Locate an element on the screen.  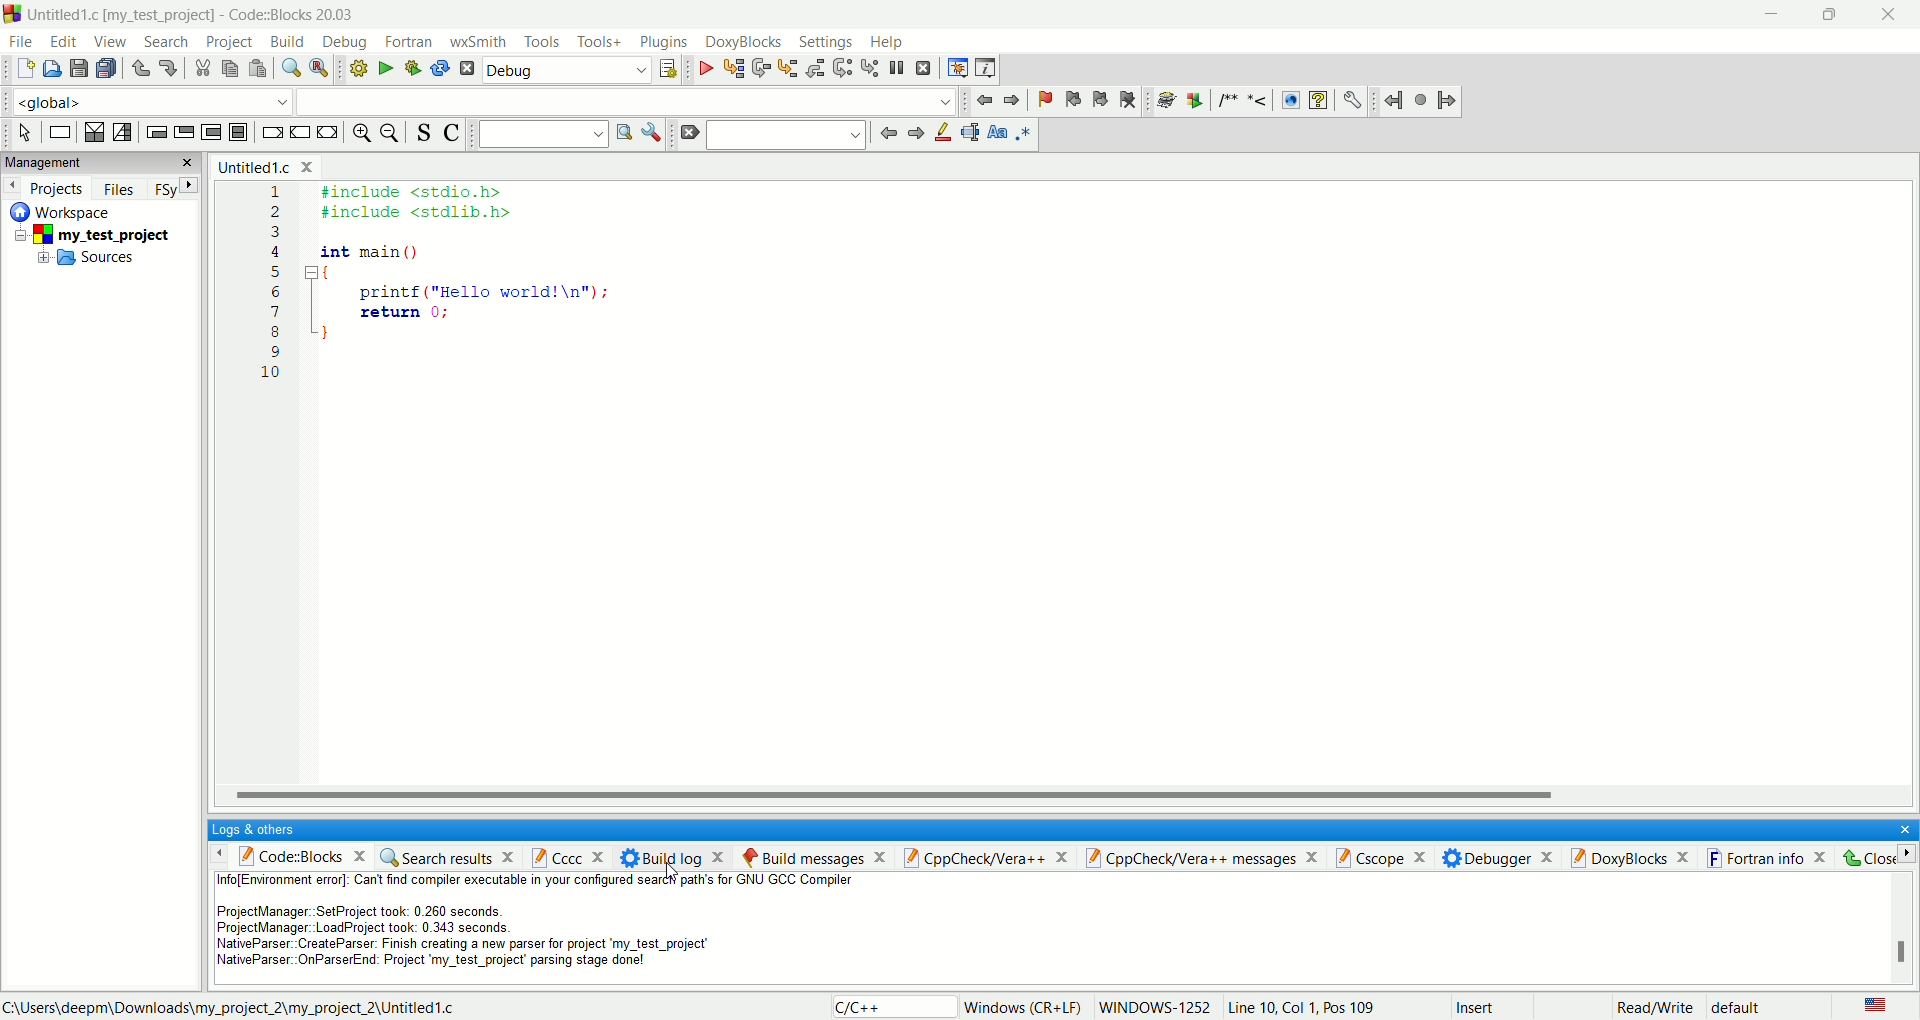
Cursor is located at coordinates (674, 872).